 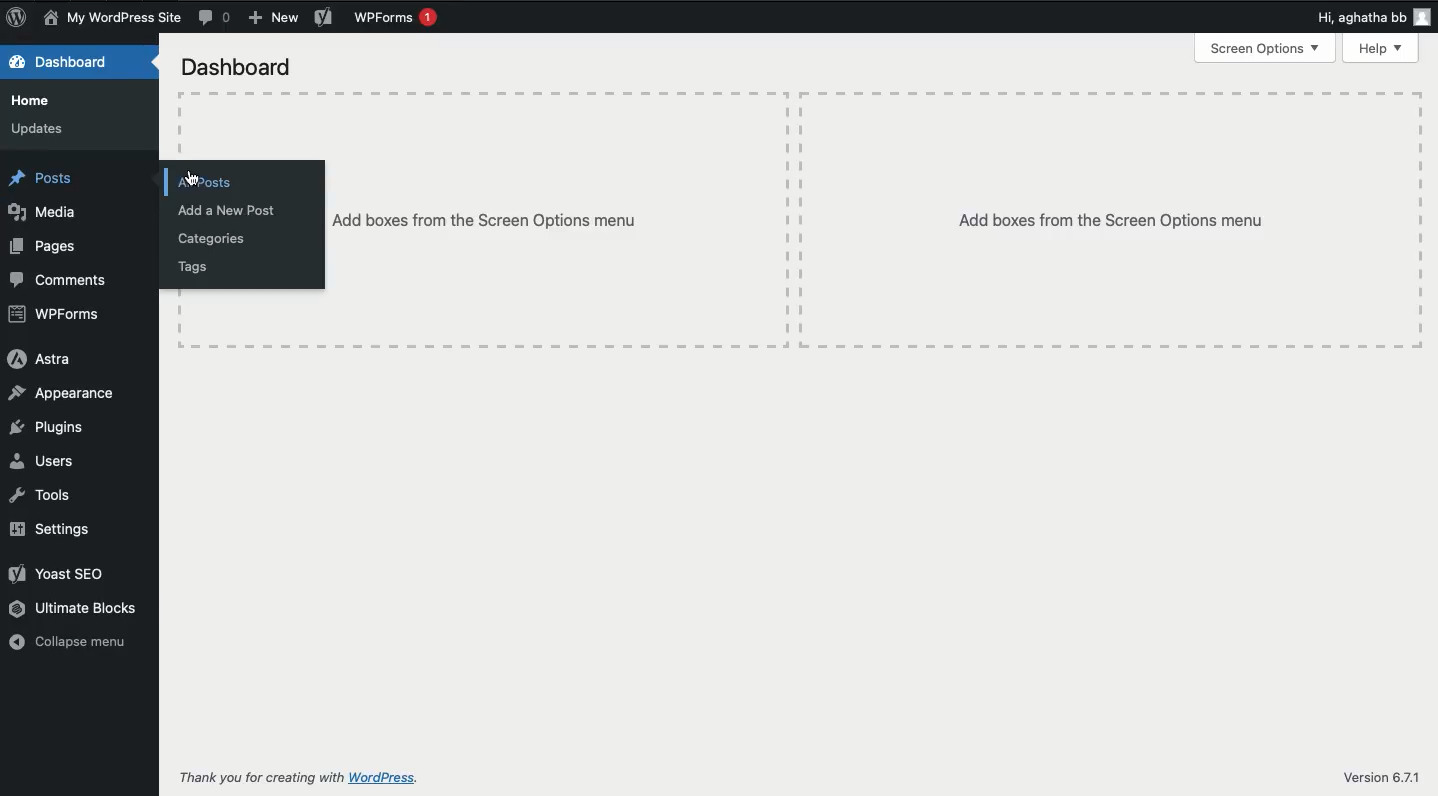 I want to click on Collapse menu, so click(x=72, y=641).